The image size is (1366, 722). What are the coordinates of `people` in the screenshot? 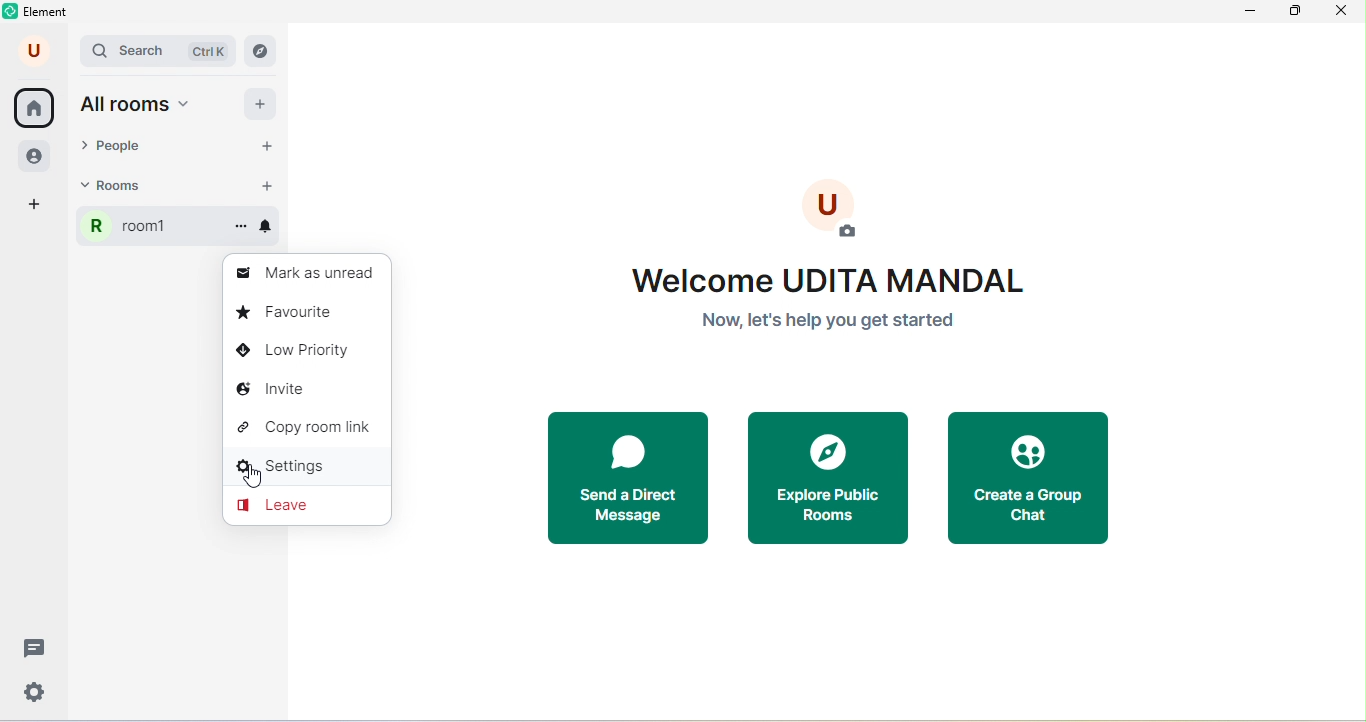 It's located at (37, 158).